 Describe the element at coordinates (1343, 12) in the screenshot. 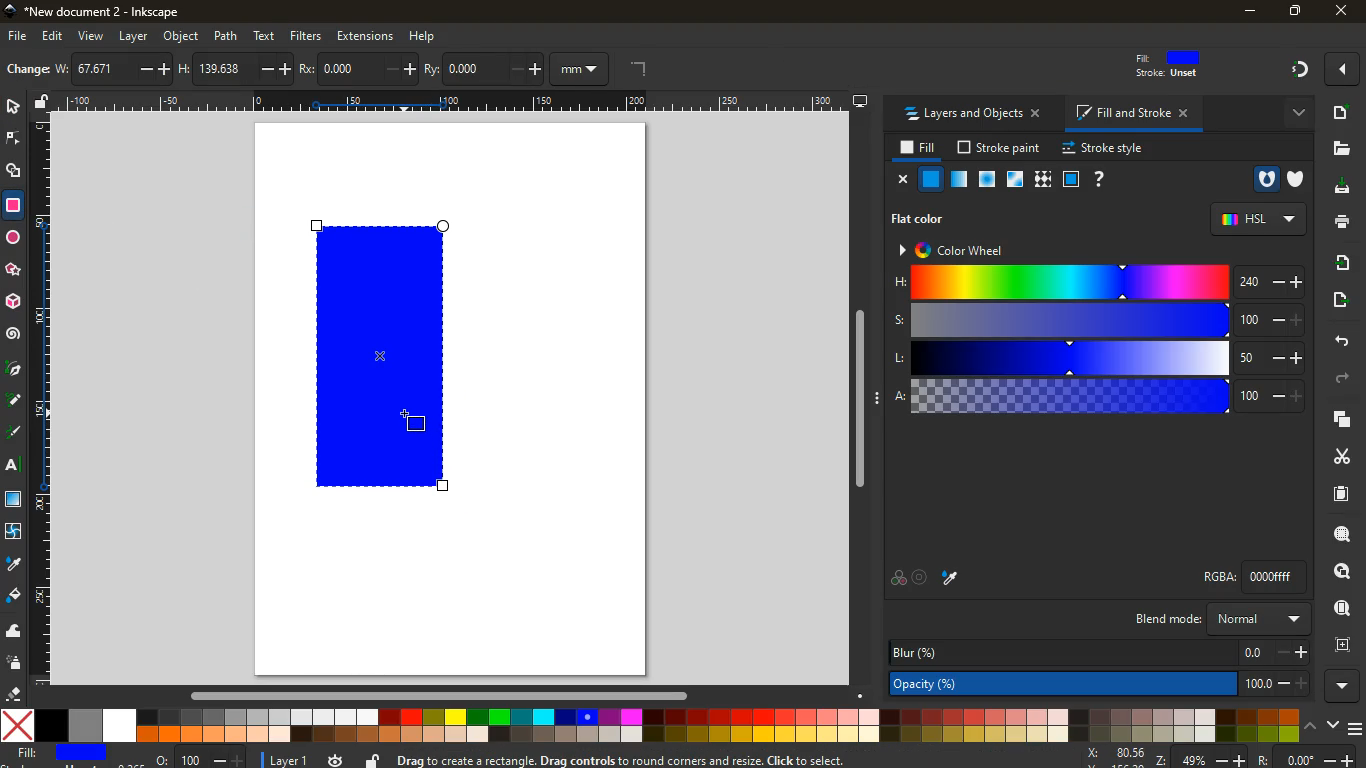

I see `close` at that location.